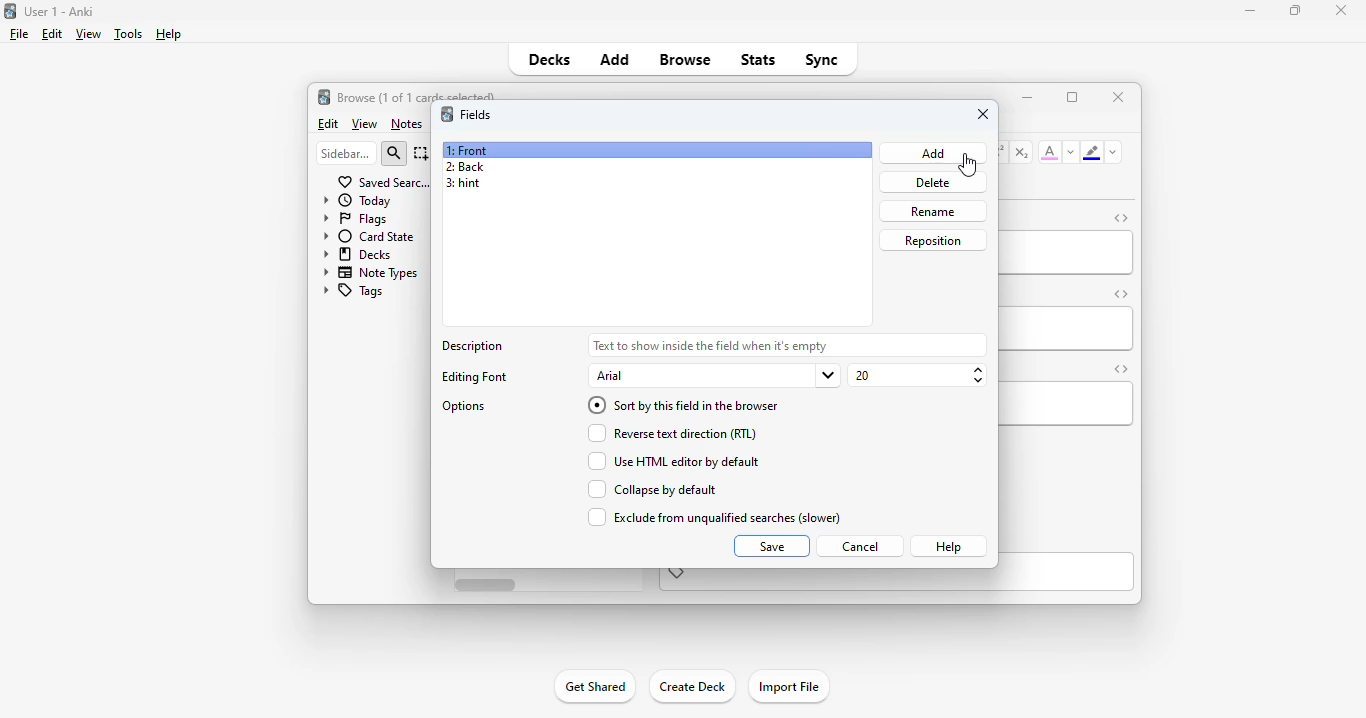 The width and height of the screenshot is (1366, 718). I want to click on close, so click(1341, 10).